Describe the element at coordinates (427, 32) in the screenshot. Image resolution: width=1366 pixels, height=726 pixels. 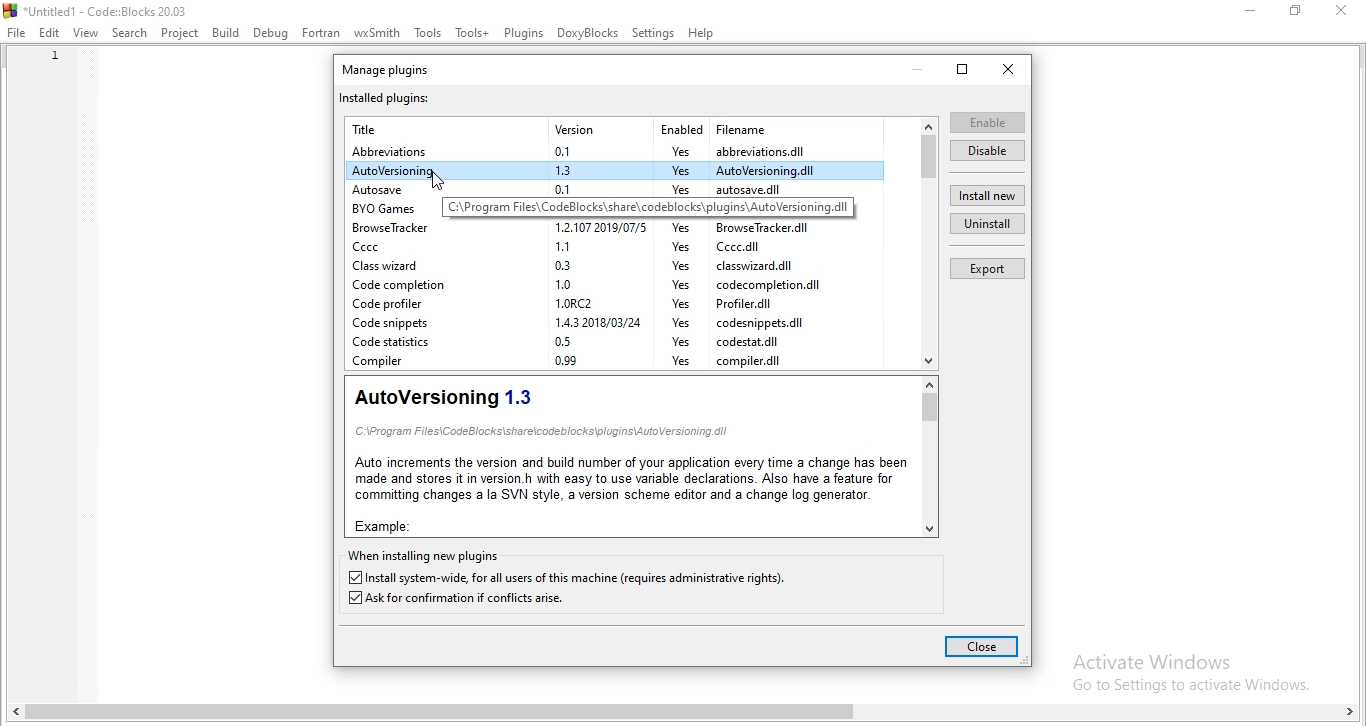
I see `Tools` at that location.